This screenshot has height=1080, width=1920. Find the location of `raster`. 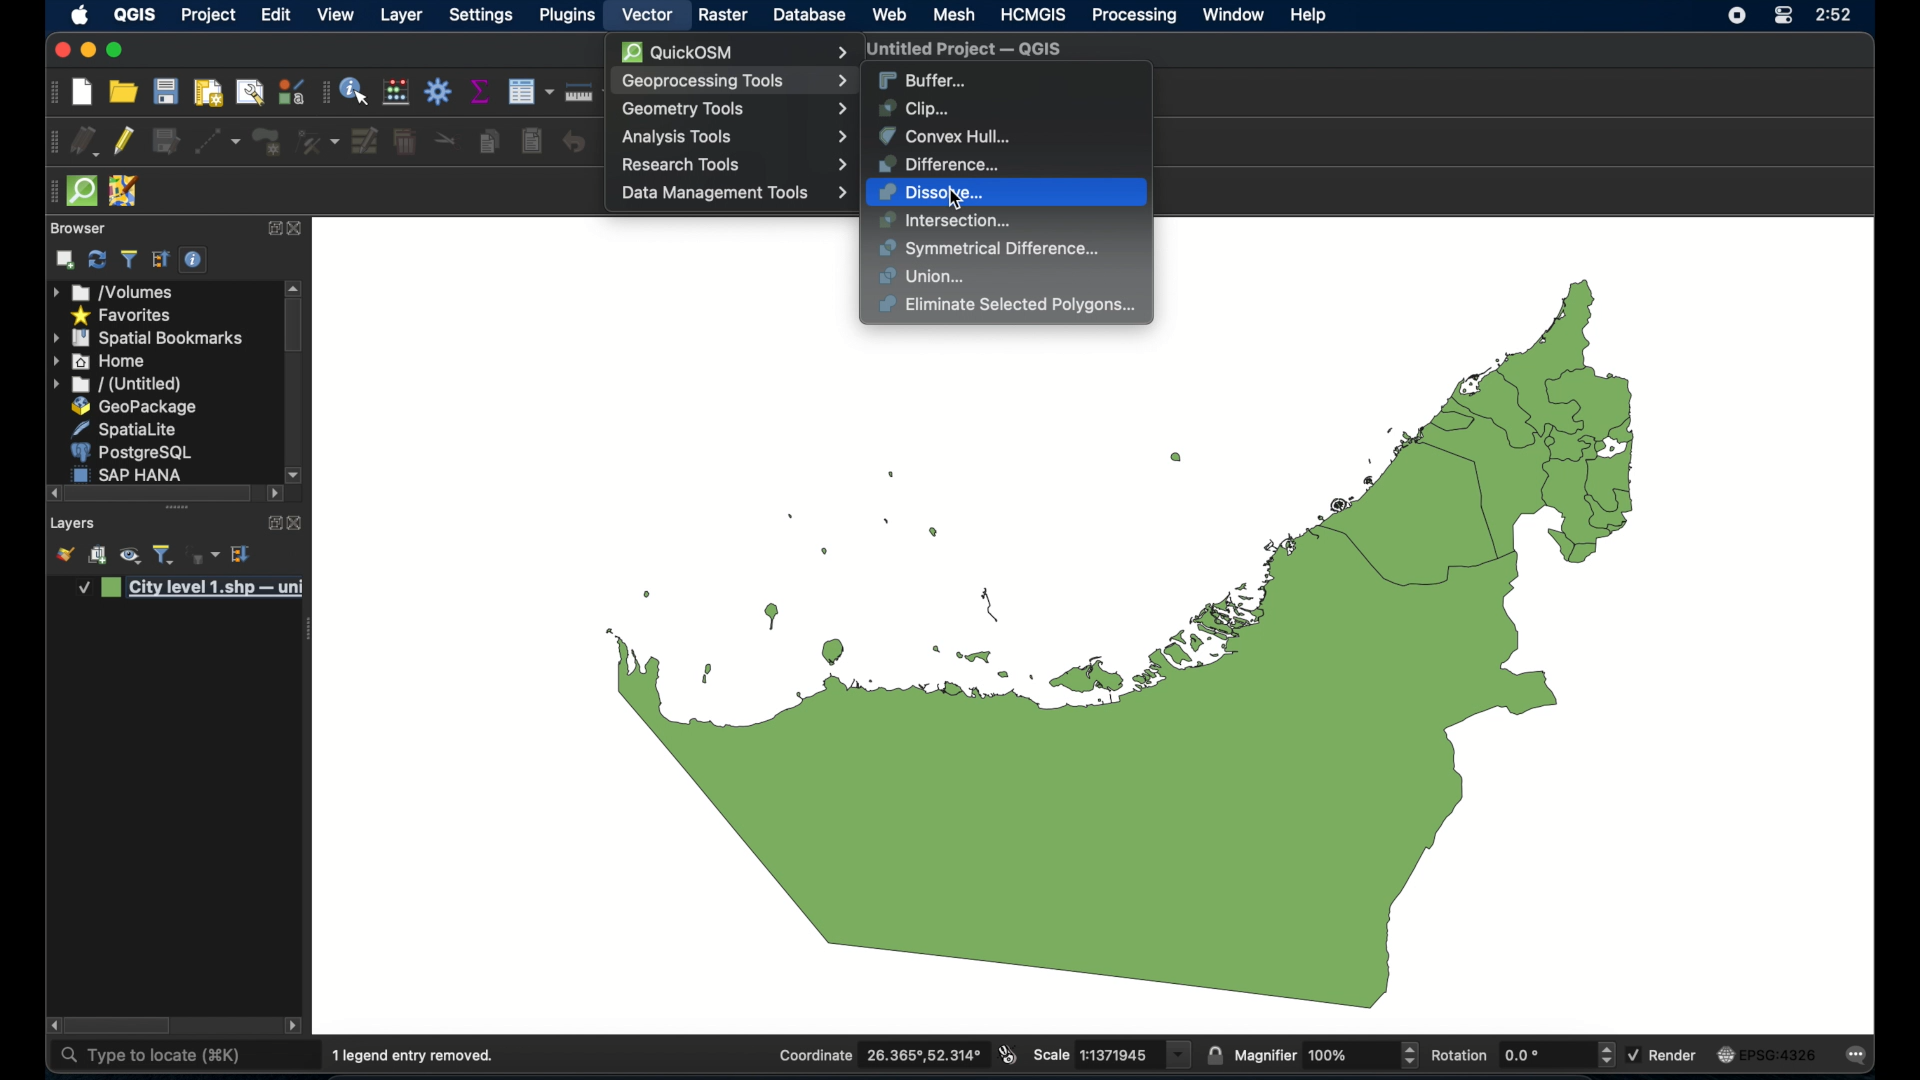

raster is located at coordinates (723, 15).